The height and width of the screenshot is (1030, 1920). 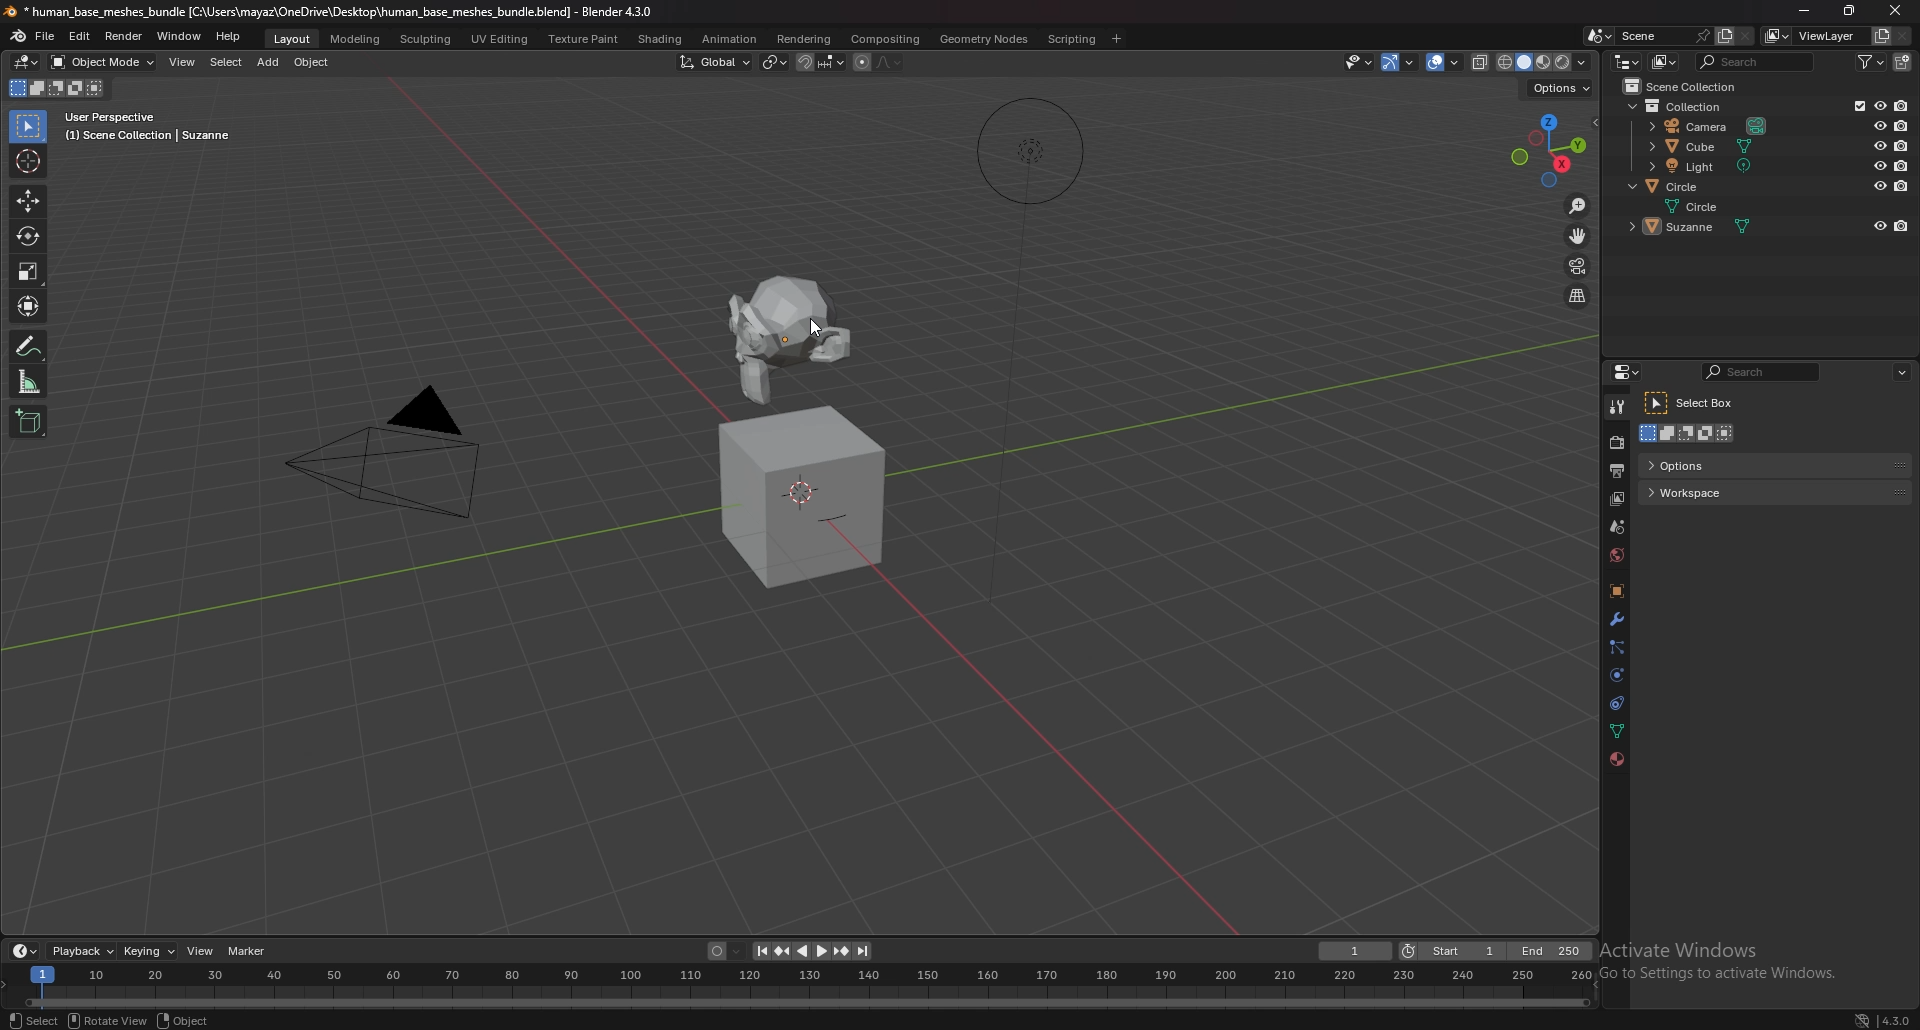 What do you see at coordinates (1701, 146) in the screenshot?
I see `cube` at bounding box center [1701, 146].